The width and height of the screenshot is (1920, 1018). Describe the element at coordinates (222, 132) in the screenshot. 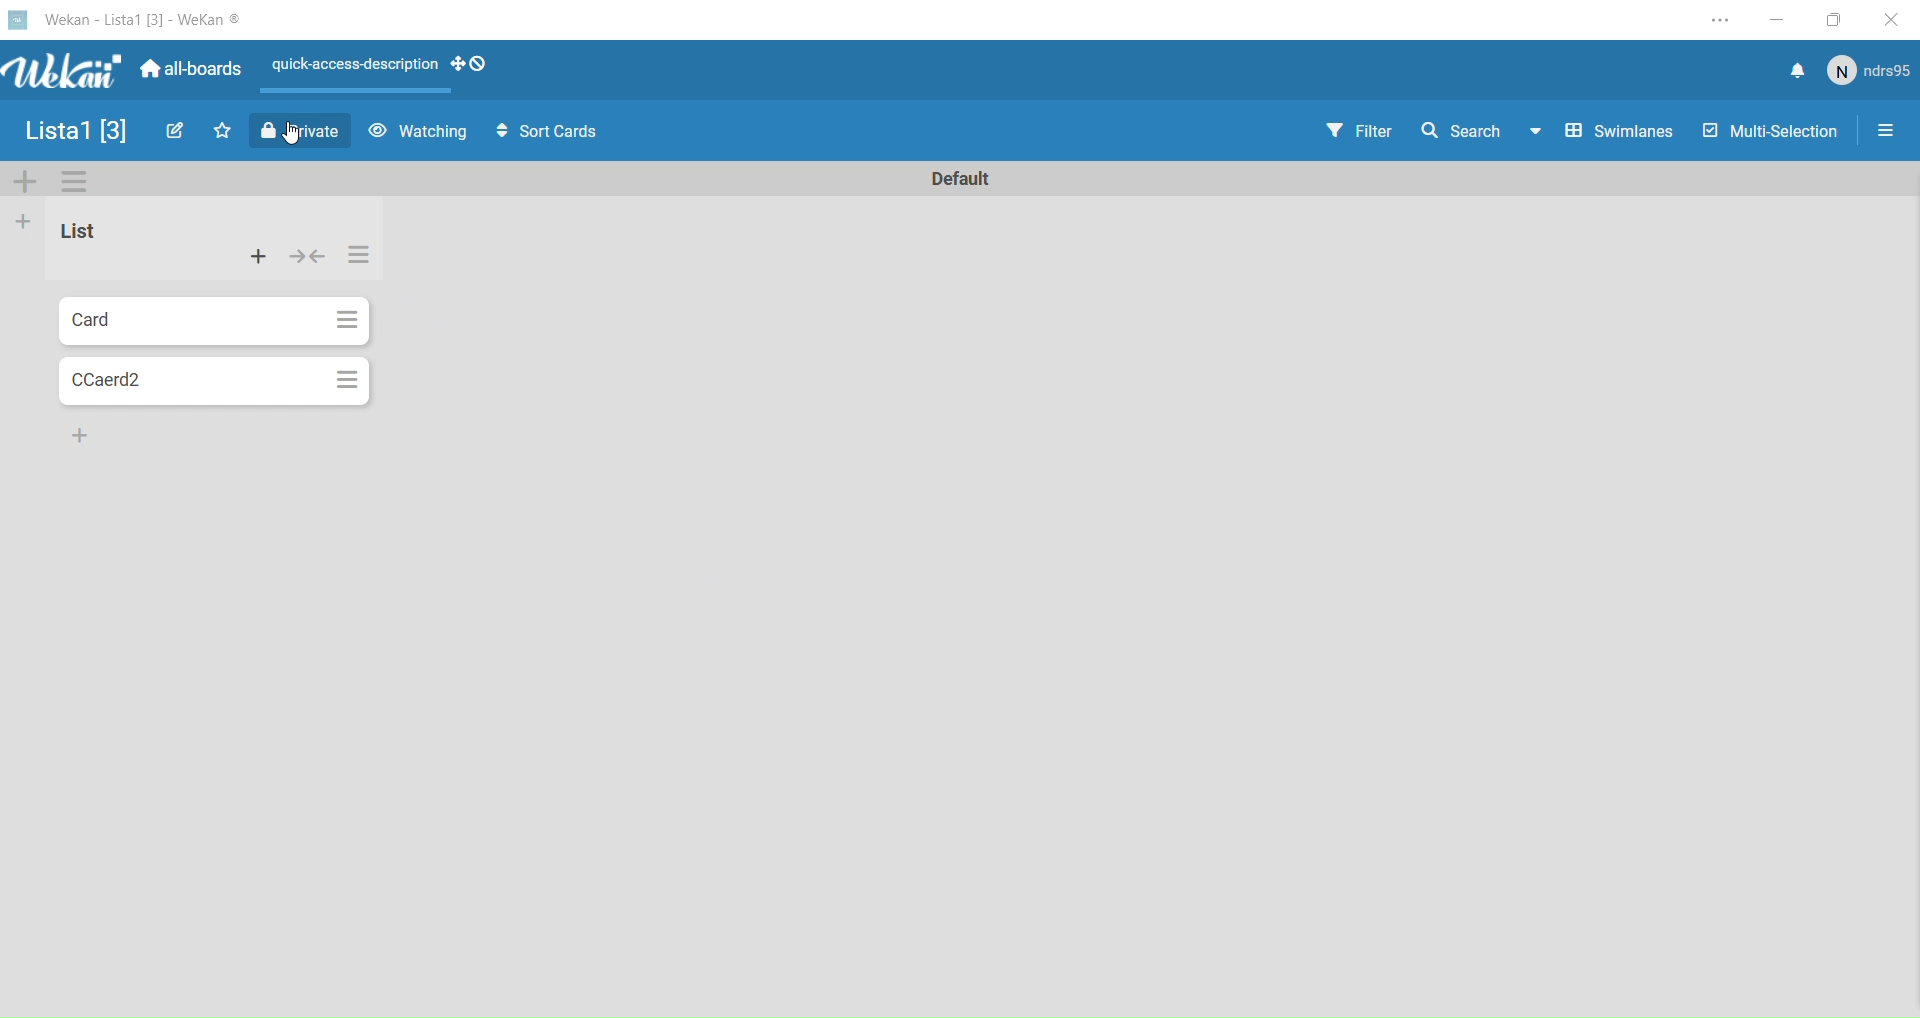

I see `Favourites` at that location.